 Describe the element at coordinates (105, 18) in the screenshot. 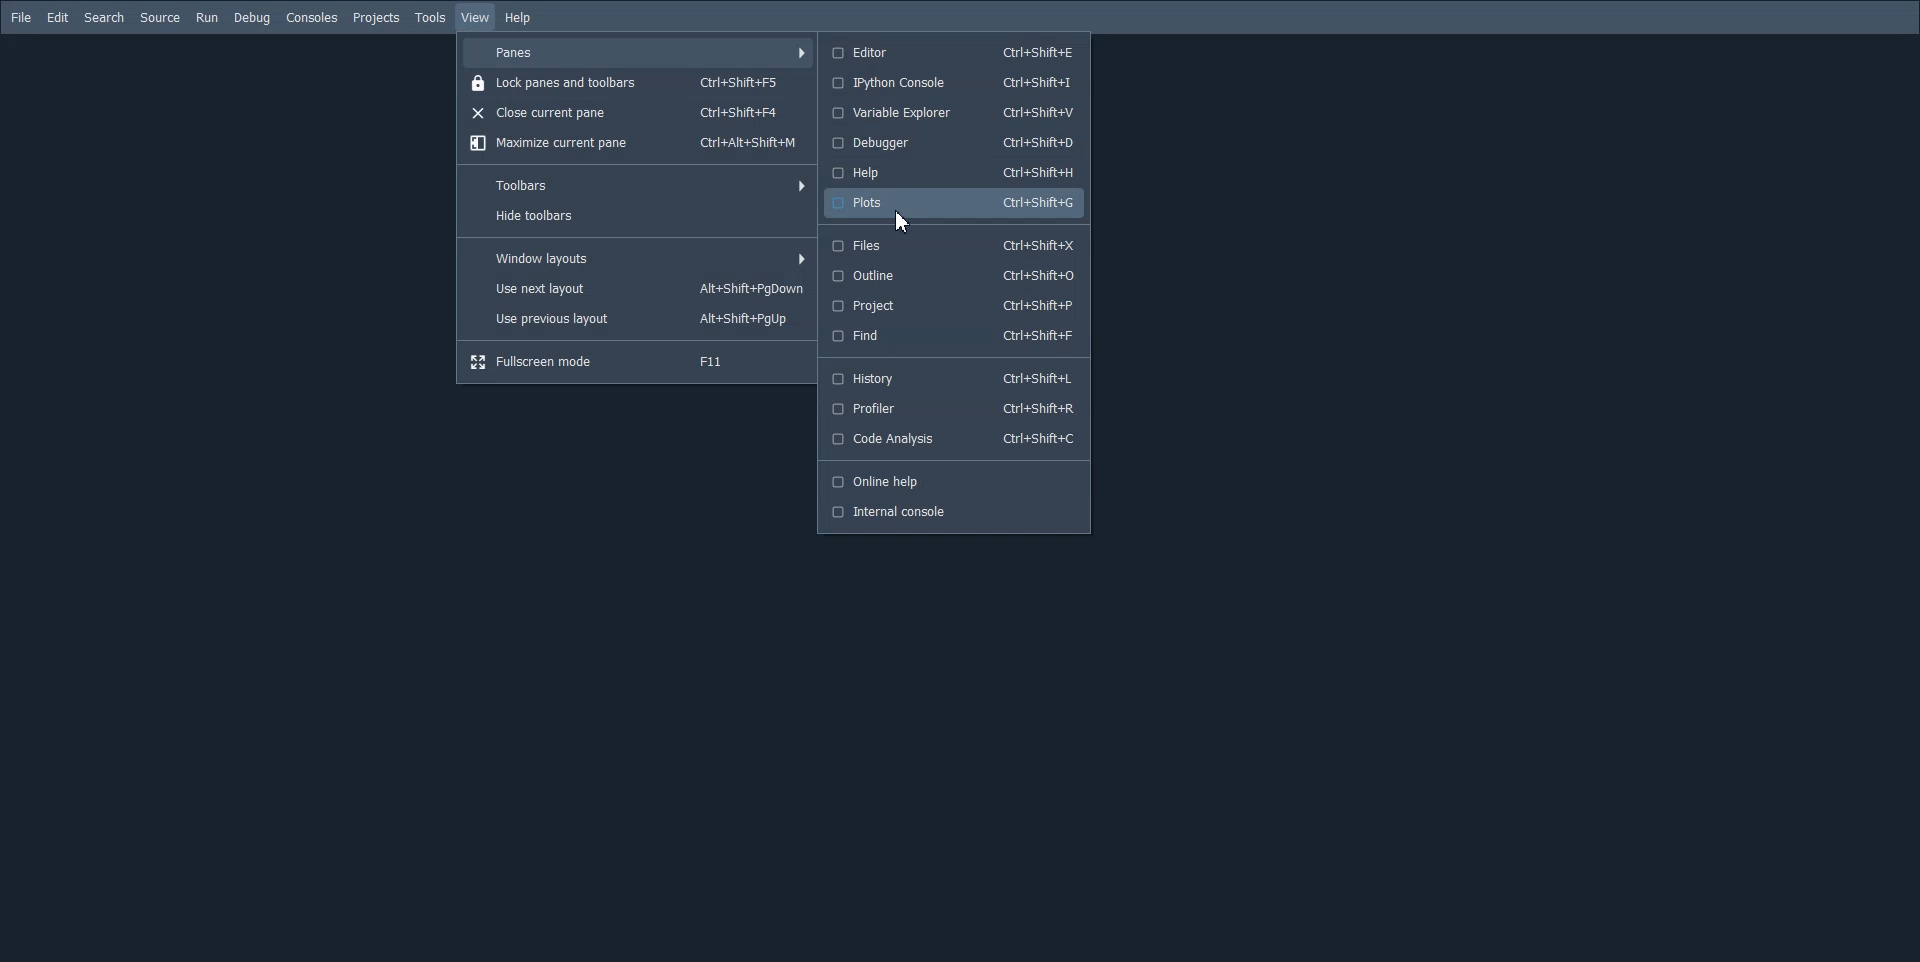

I see `Search` at that location.